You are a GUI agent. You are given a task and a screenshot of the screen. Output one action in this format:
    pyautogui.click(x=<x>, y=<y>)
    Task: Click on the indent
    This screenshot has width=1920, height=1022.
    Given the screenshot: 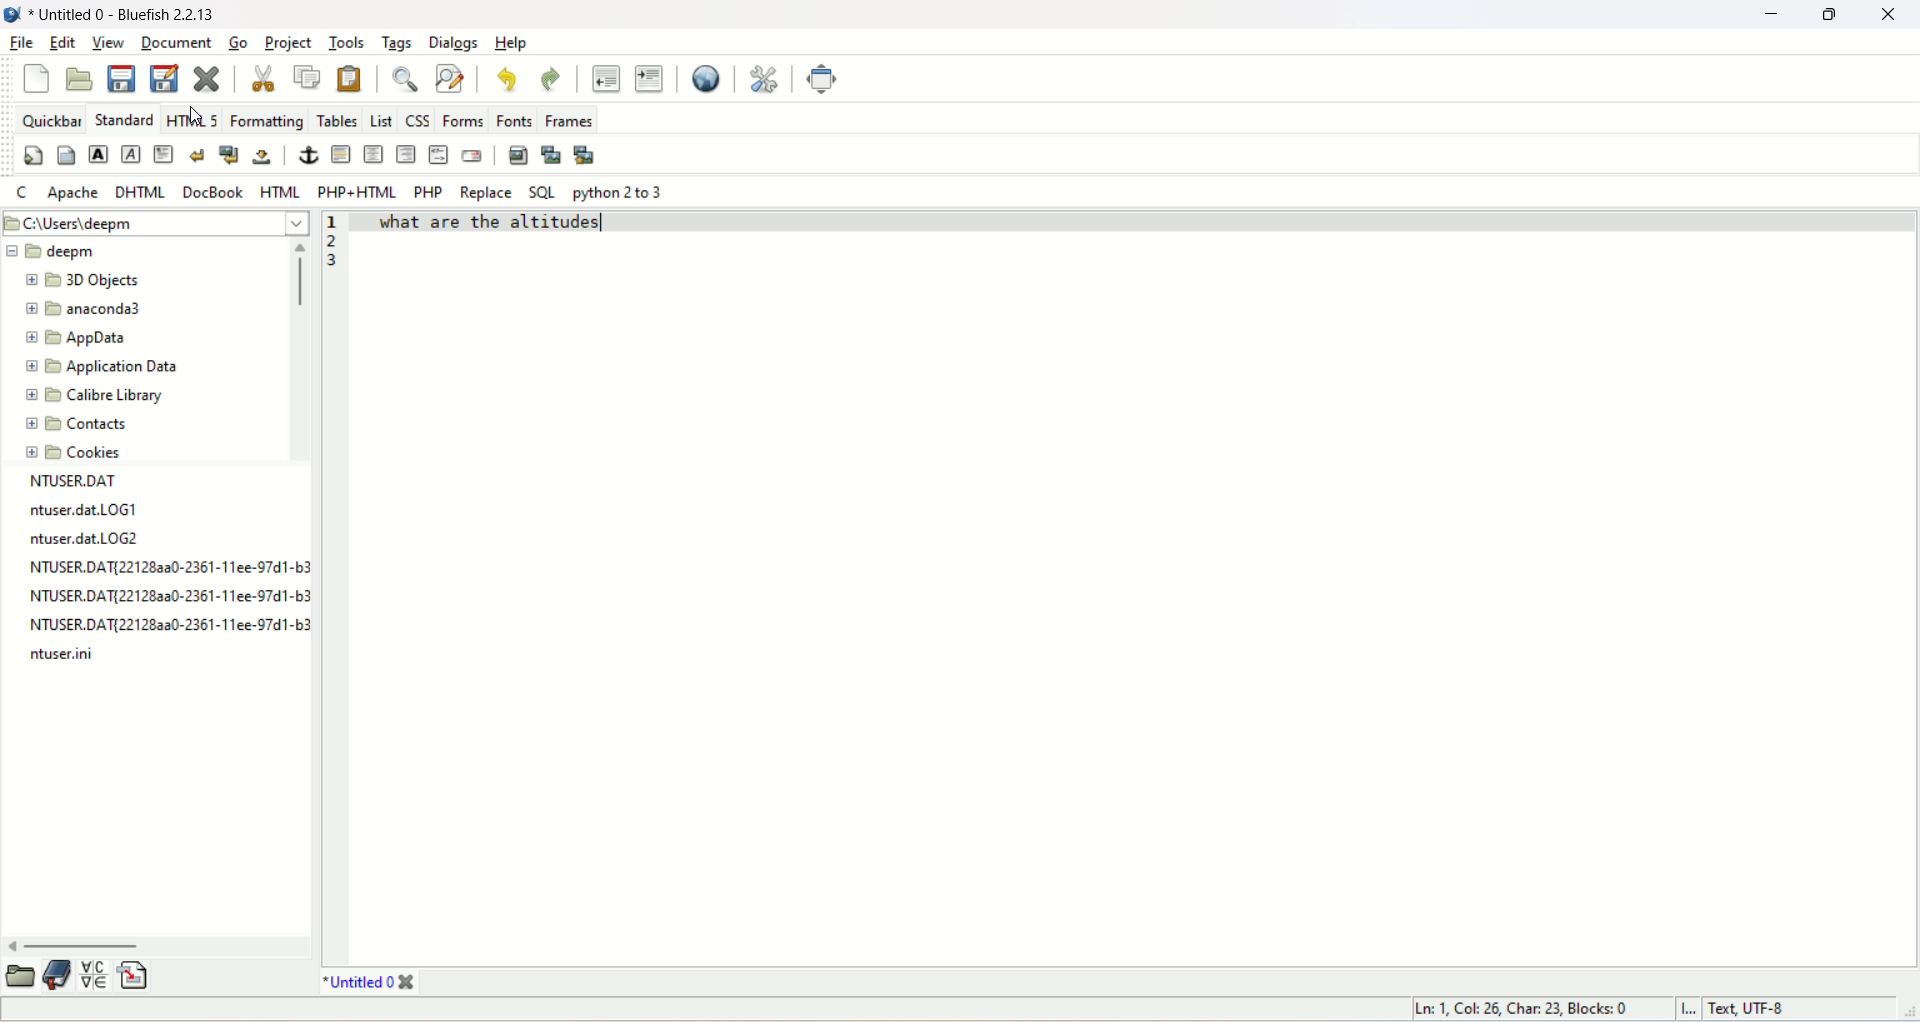 What is the action you would take?
    pyautogui.click(x=648, y=79)
    